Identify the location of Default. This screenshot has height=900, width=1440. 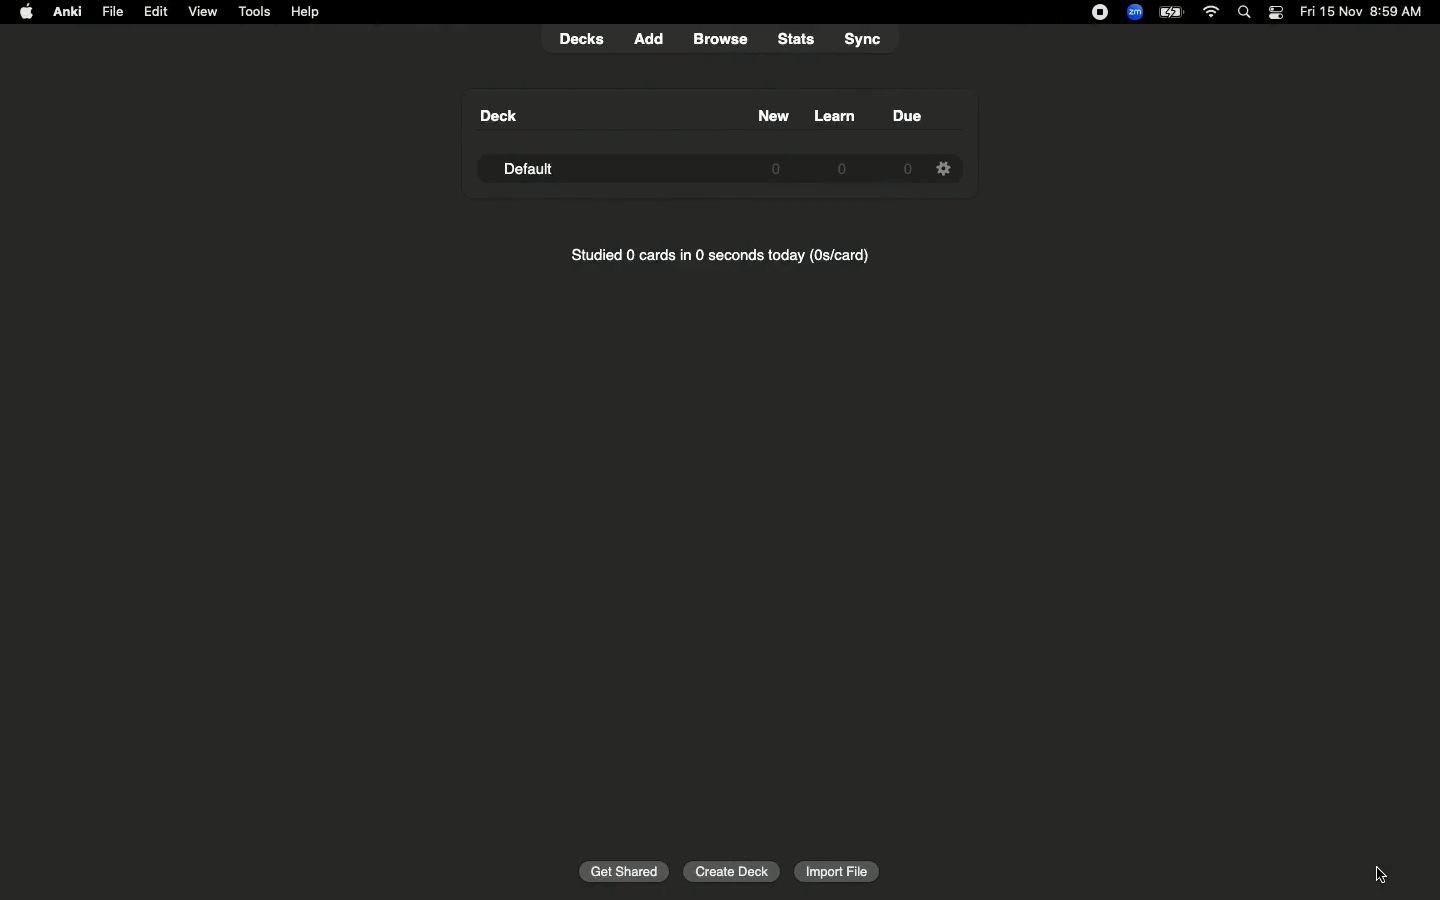
(533, 168).